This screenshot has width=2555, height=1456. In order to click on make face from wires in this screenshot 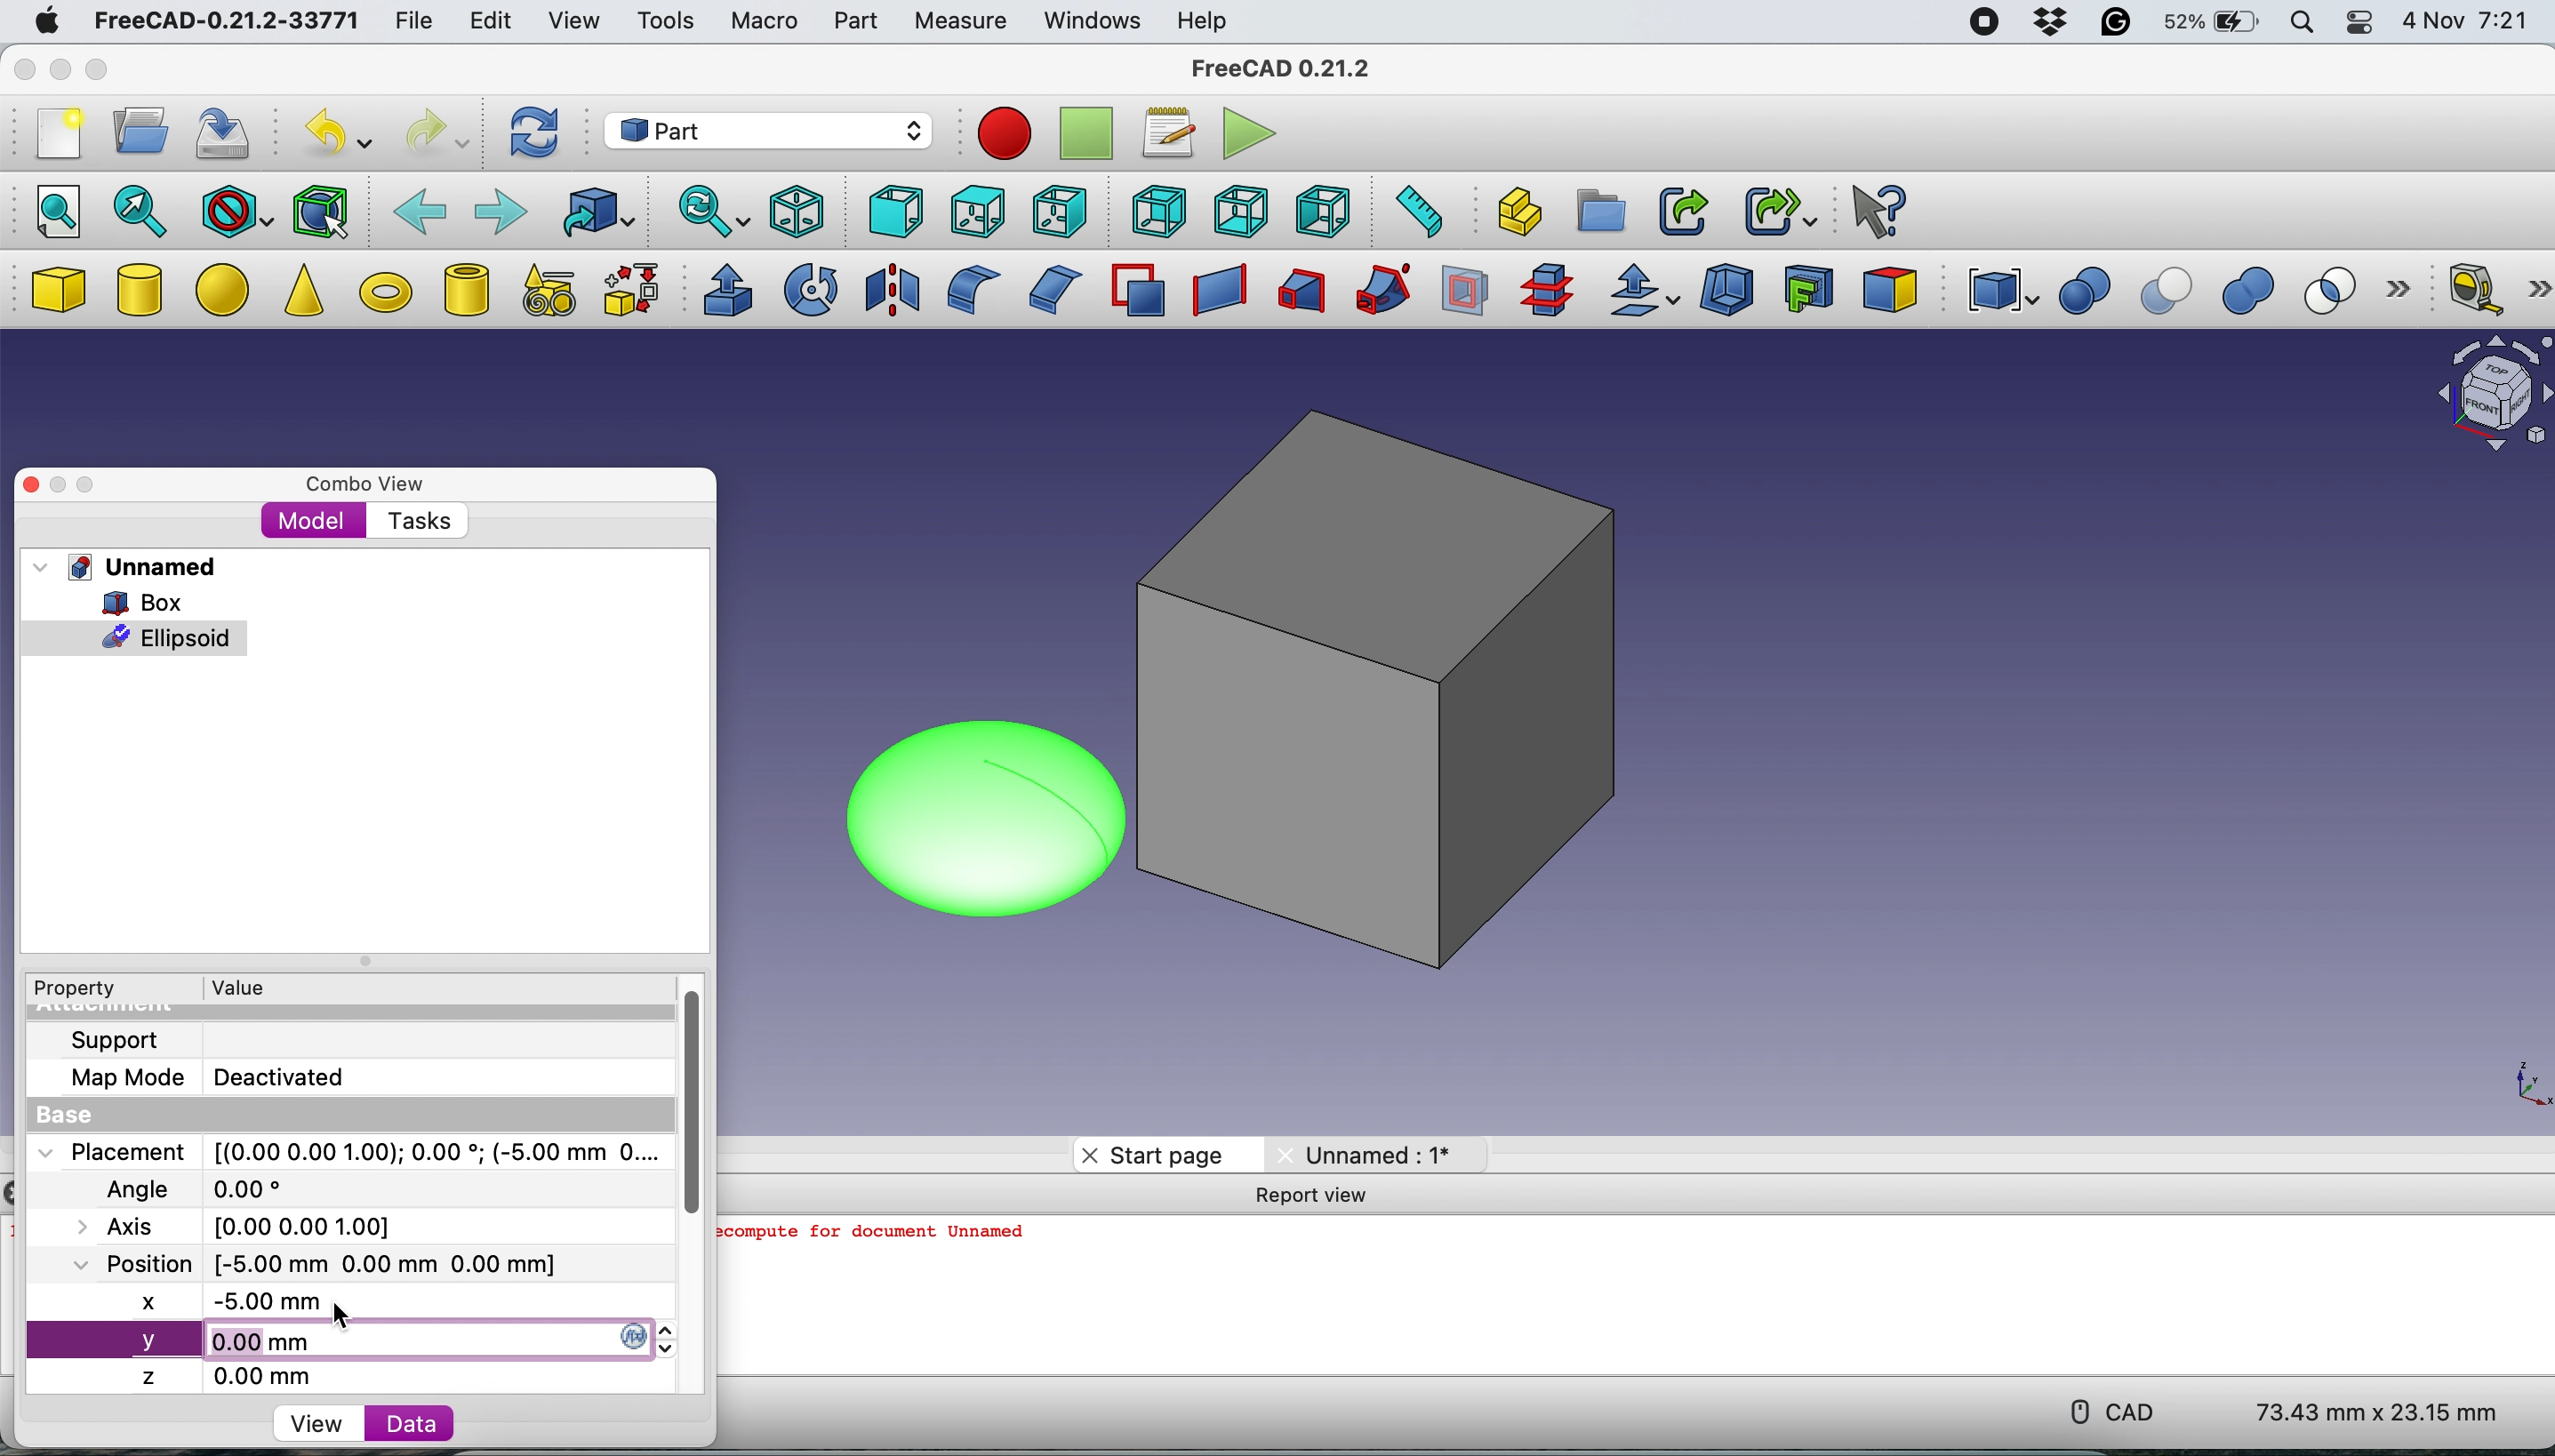, I will do `click(1137, 290)`.